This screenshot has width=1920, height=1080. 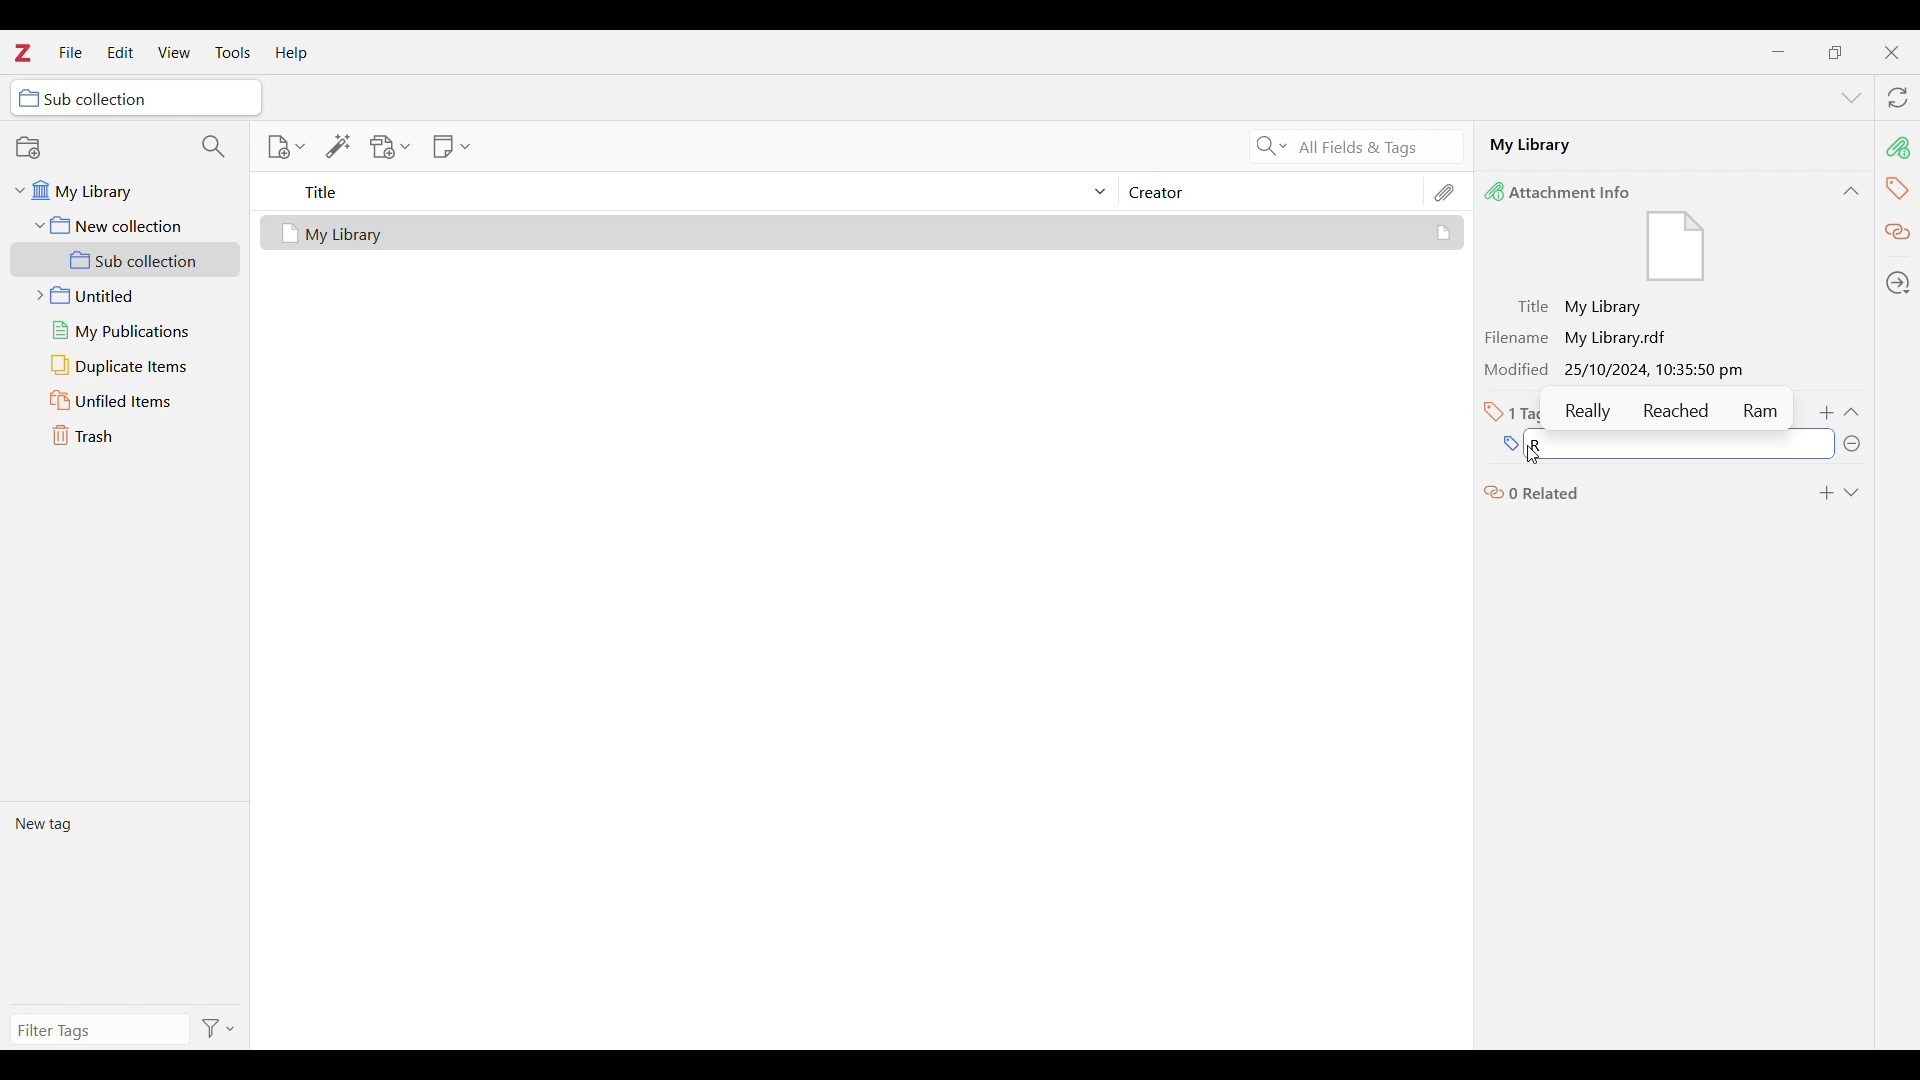 I want to click on Really Reached Ram, so click(x=1672, y=410).